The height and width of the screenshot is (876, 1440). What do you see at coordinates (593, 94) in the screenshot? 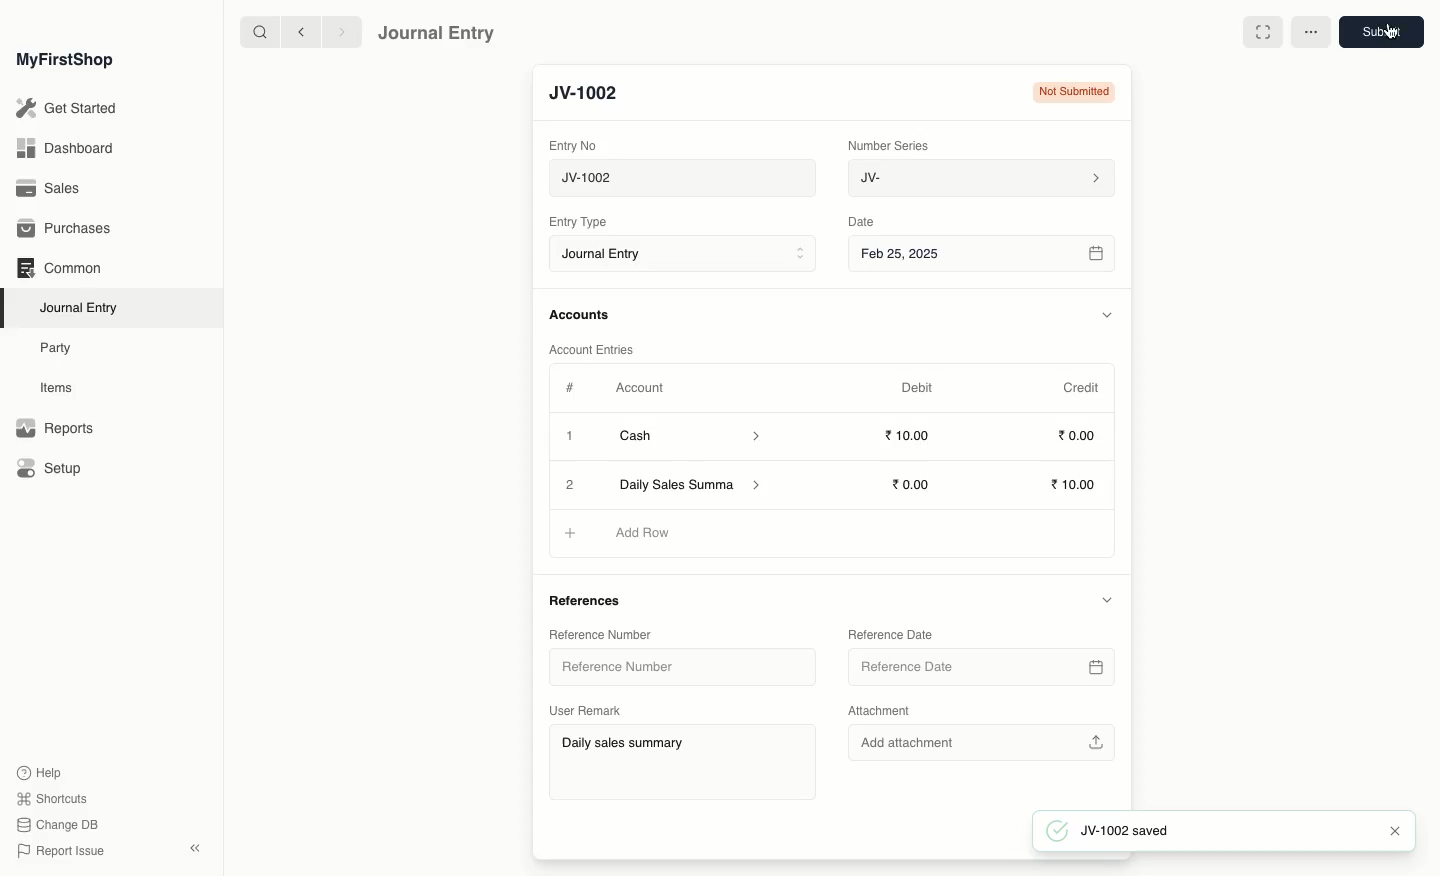
I see `New Entry` at bounding box center [593, 94].